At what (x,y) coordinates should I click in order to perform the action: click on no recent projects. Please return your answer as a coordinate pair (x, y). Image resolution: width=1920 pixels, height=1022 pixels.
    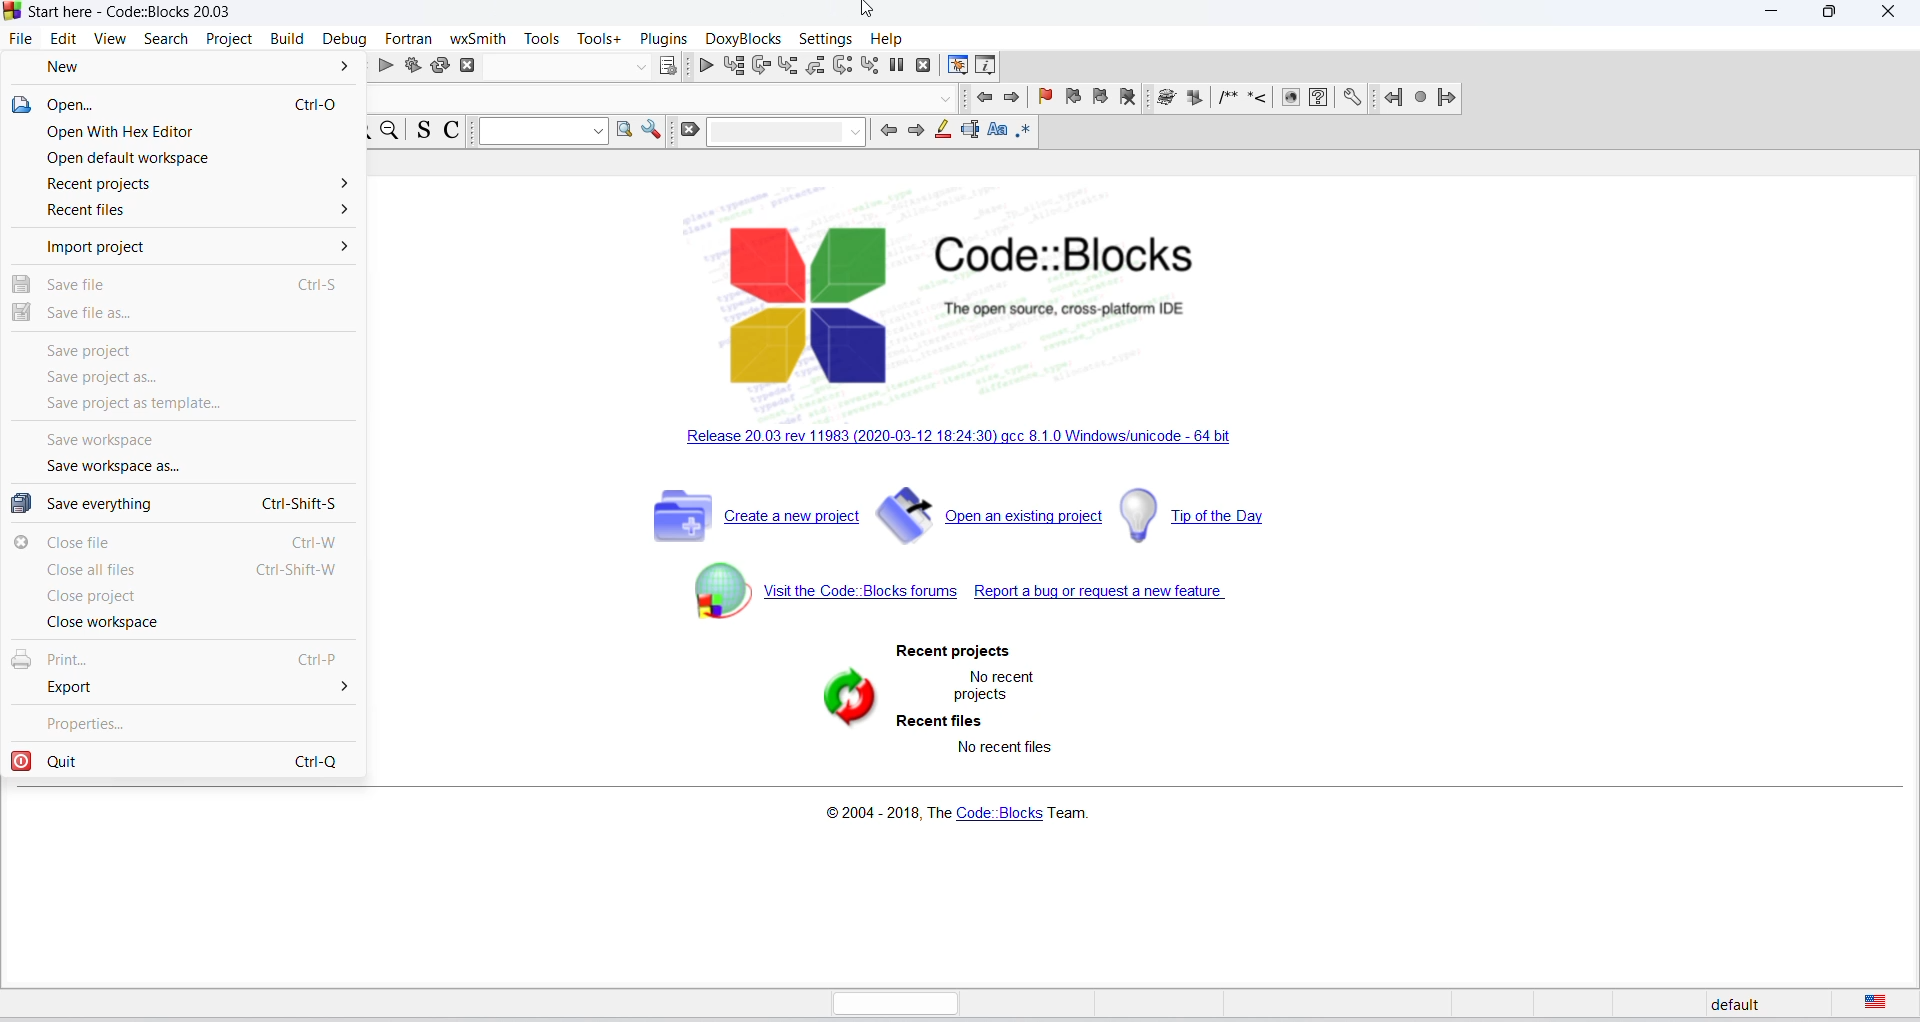
    Looking at the image, I should click on (987, 686).